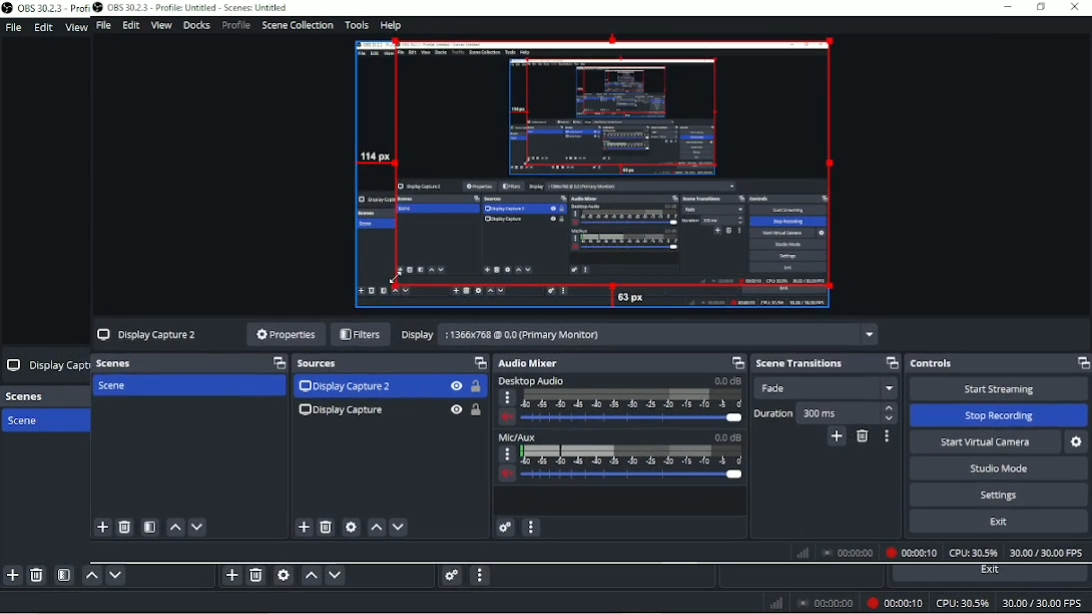 The width and height of the screenshot is (1092, 614). What do you see at coordinates (503, 475) in the screenshot?
I see `volume` at bounding box center [503, 475].